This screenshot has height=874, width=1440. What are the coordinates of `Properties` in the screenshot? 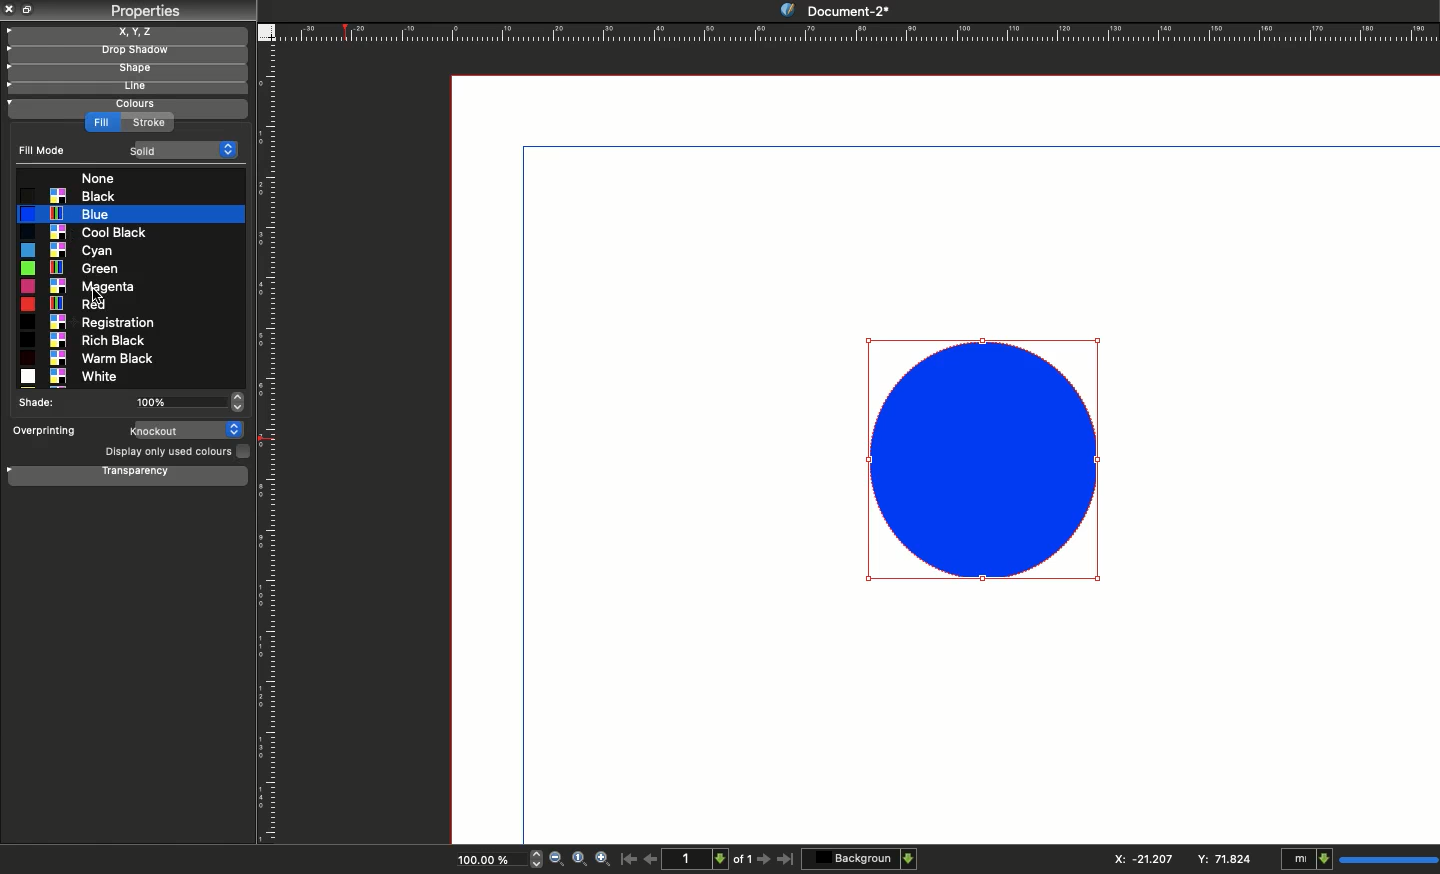 It's located at (144, 11).